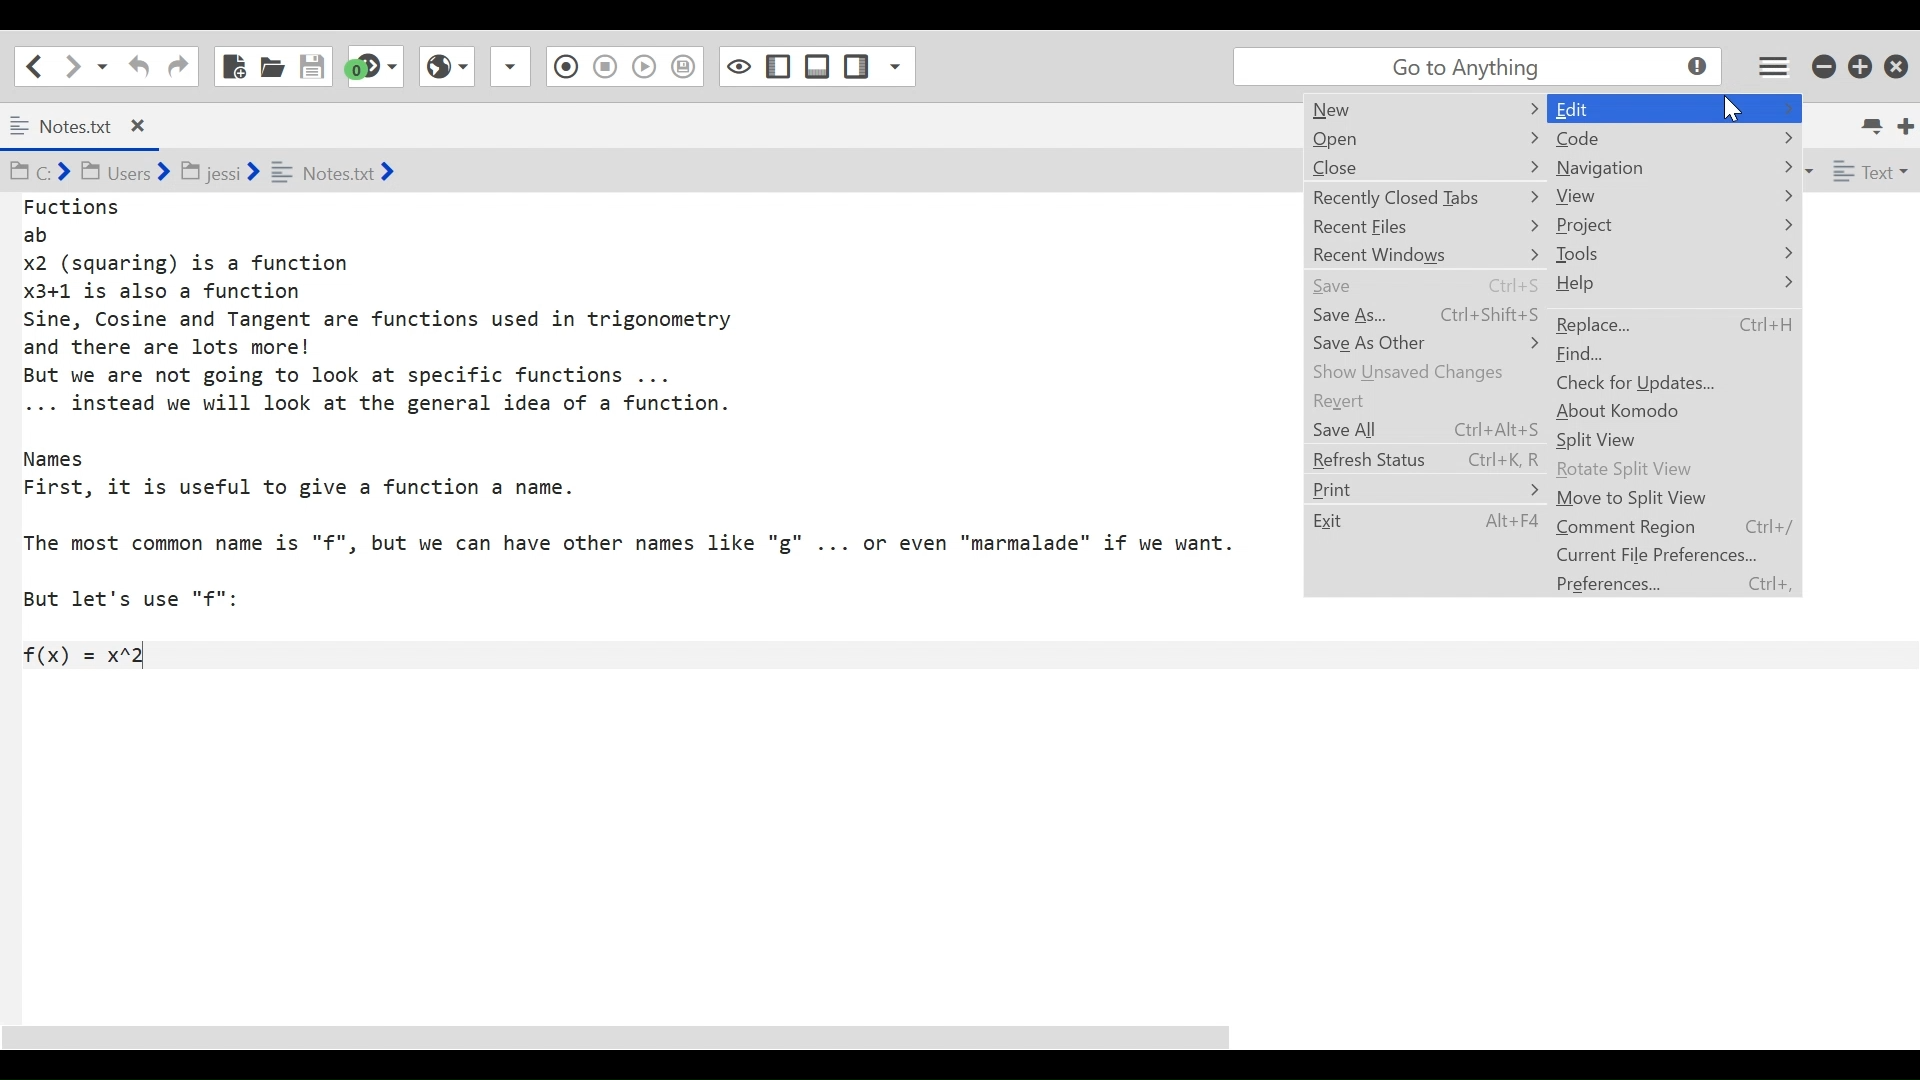 The image size is (1920, 1080). Describe the element at coordinates (232, 66) in the screenshot. I see `New File` at that location.